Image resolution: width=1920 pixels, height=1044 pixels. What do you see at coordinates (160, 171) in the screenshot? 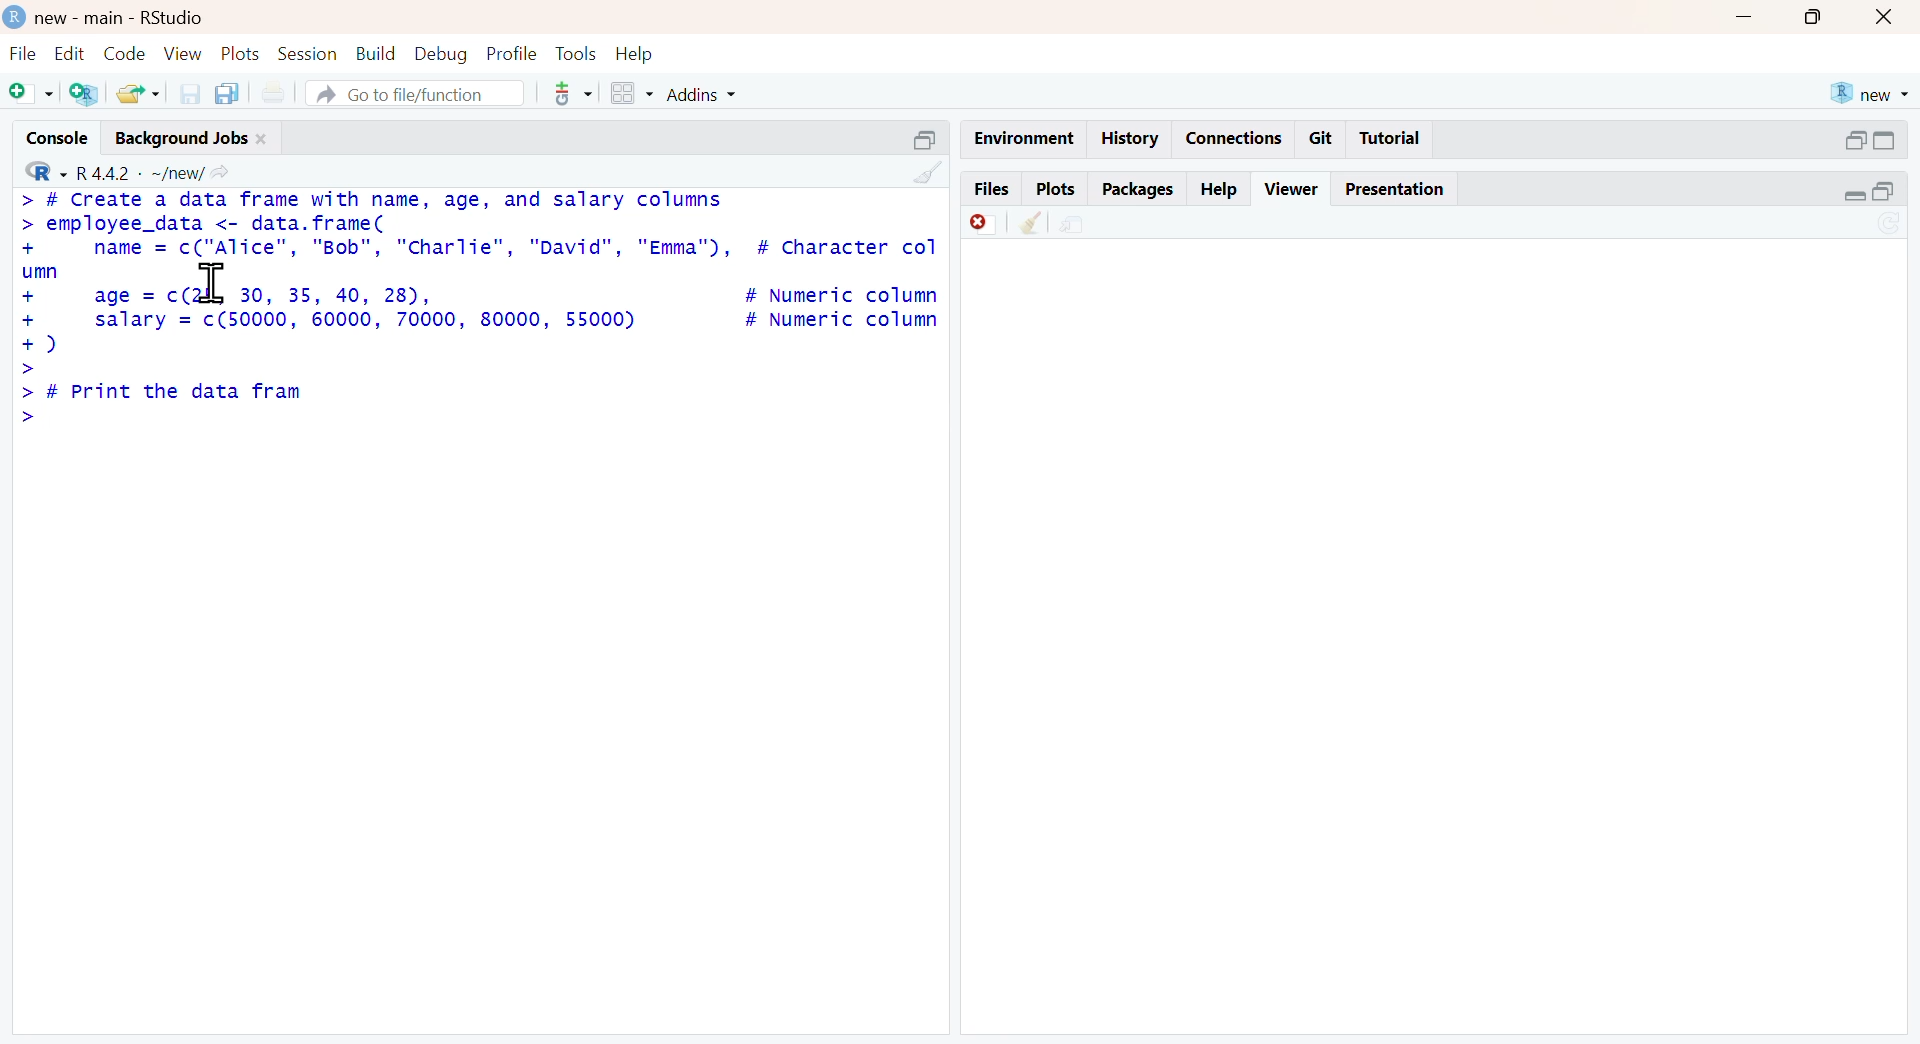
I see `R442 - ~/new/` at bounding box center [160, 171].